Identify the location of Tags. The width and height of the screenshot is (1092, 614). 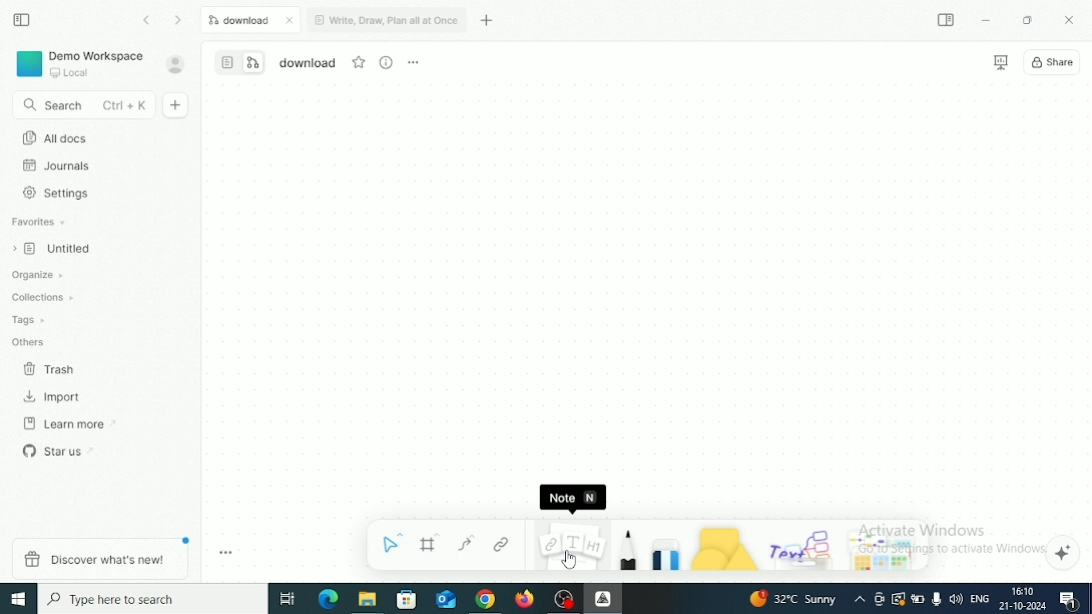
(33, 321).